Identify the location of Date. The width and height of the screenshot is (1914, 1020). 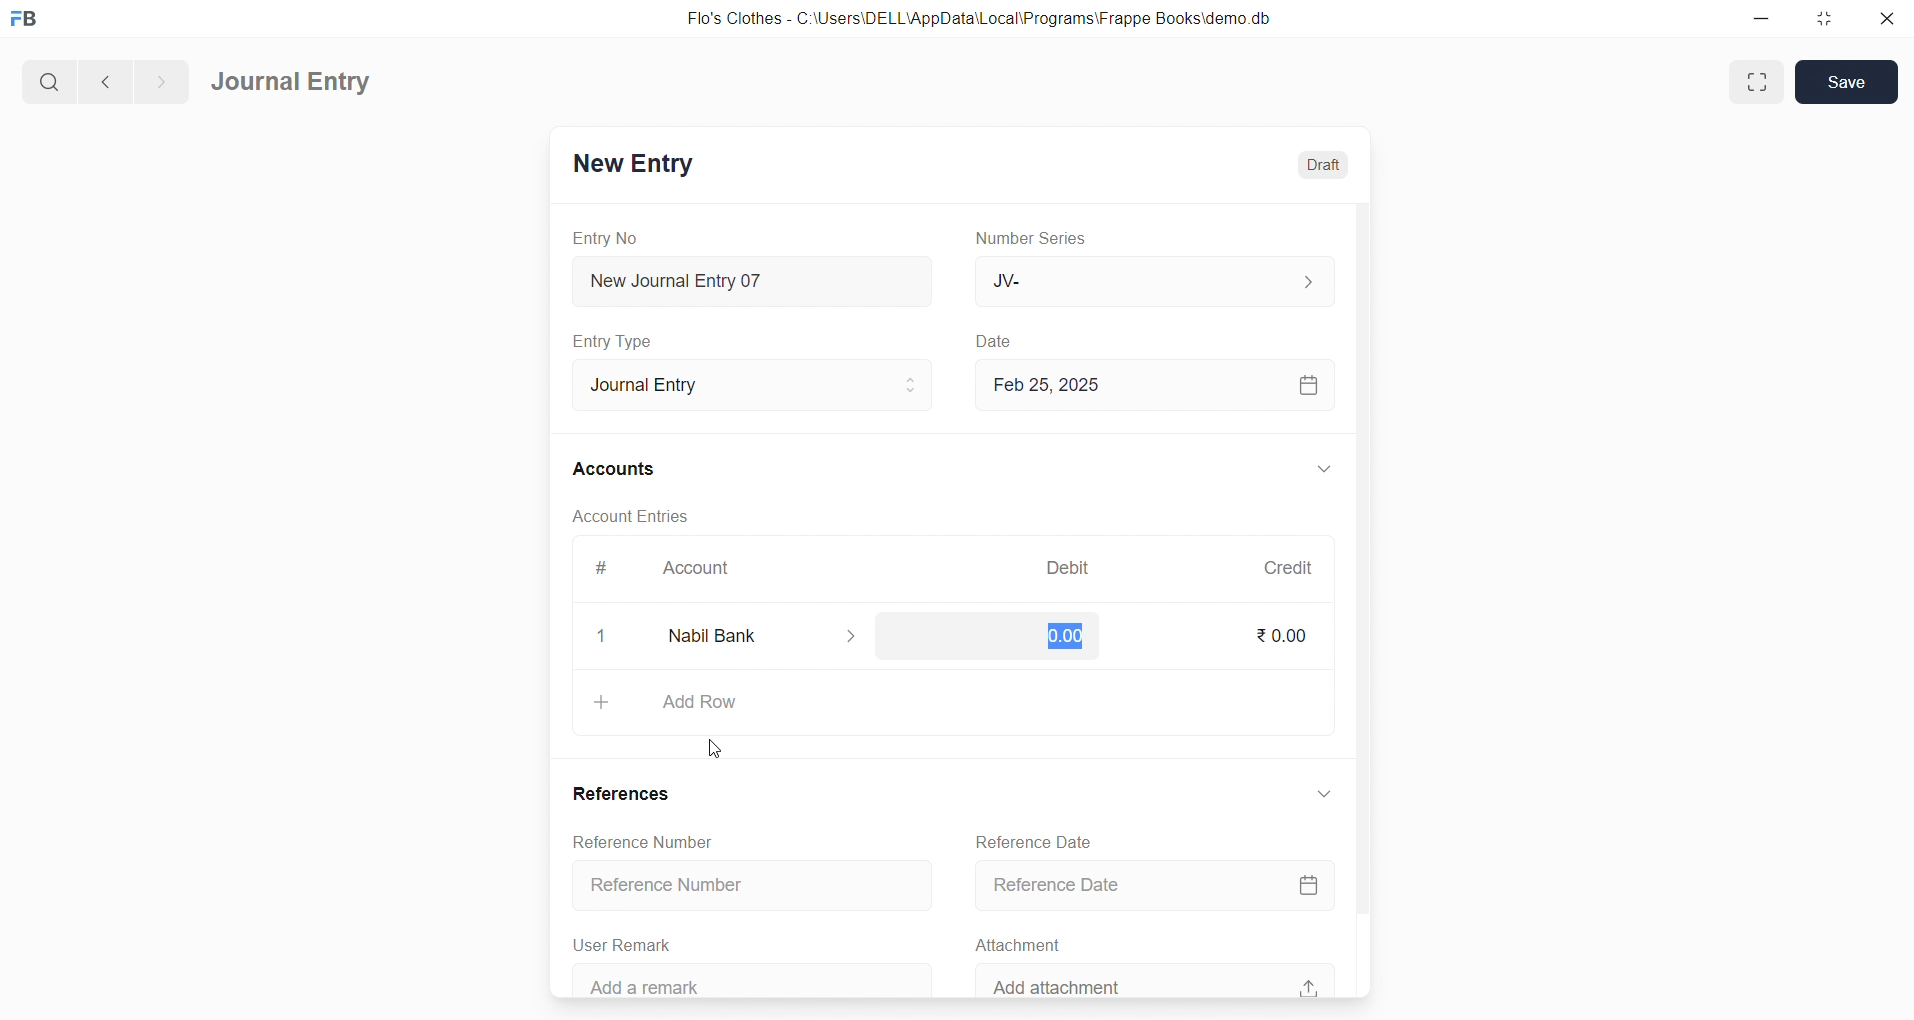
(994, 341).